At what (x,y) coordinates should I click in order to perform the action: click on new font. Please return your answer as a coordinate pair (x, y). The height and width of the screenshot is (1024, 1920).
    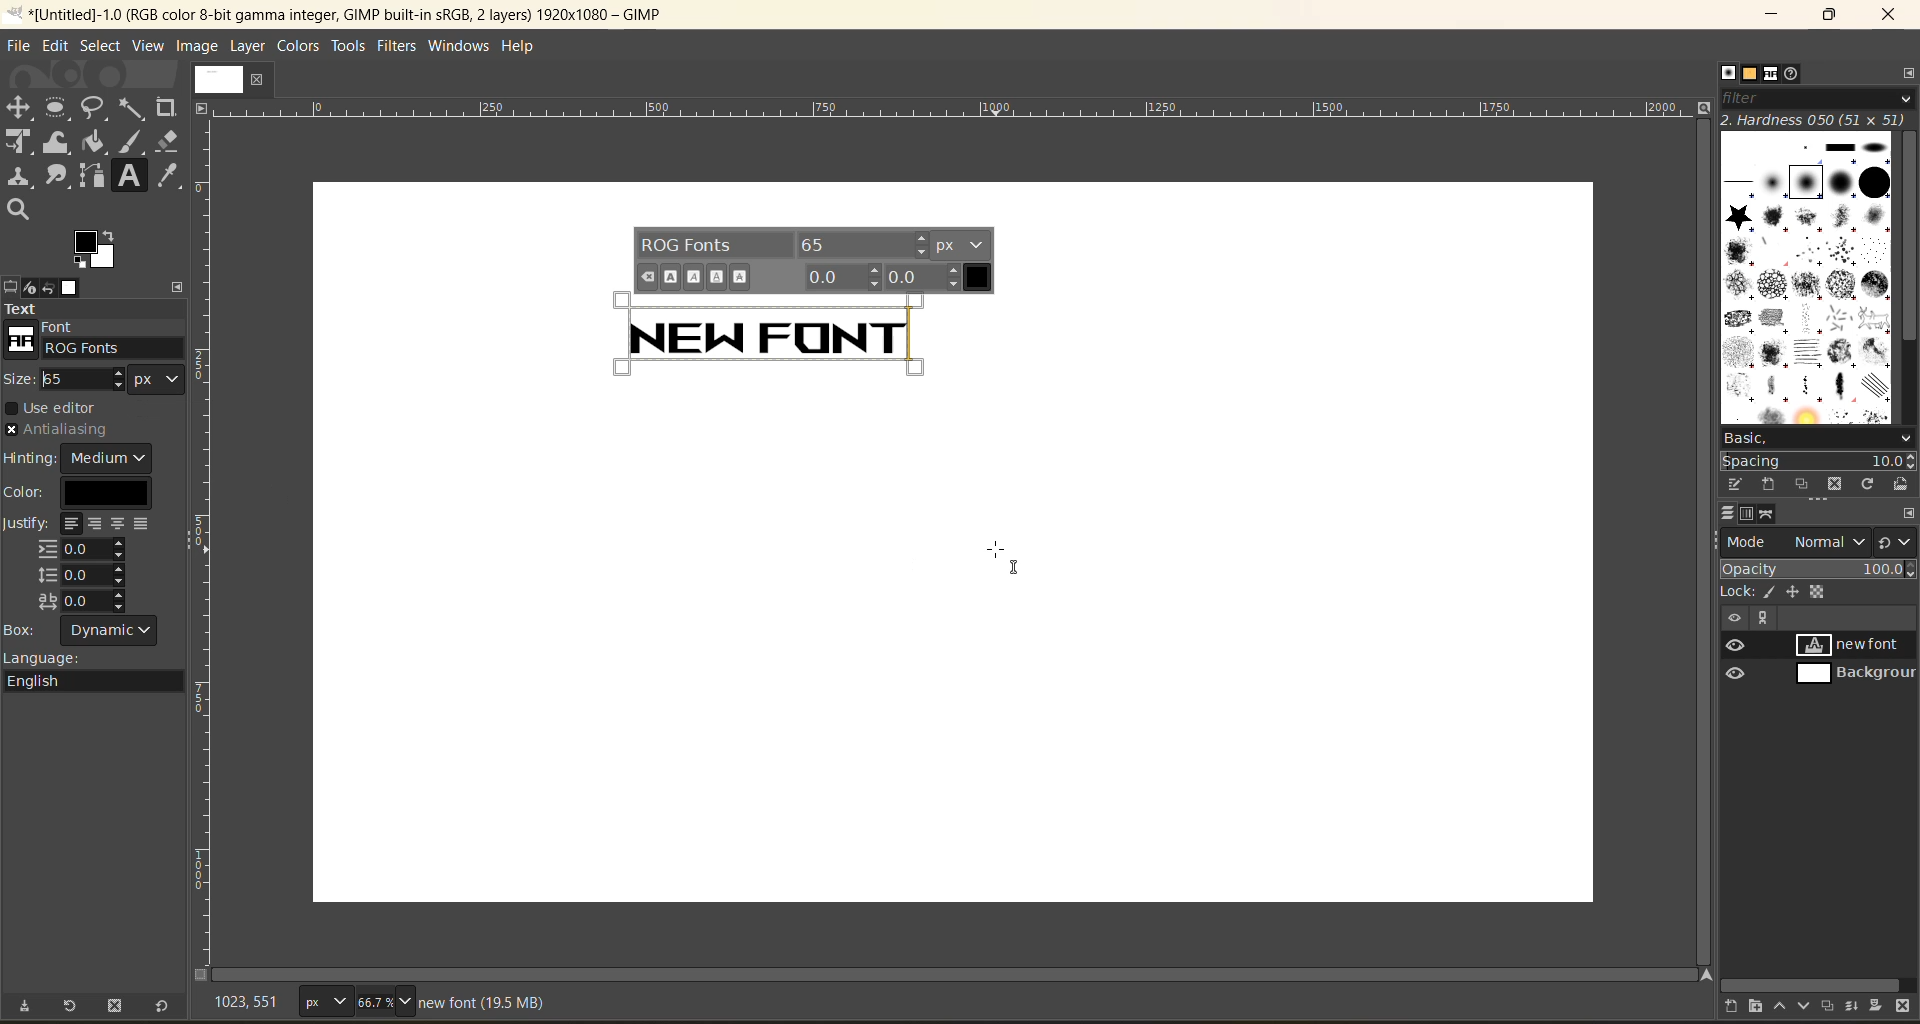
    Looking at the image, I should click on (1859, 647).